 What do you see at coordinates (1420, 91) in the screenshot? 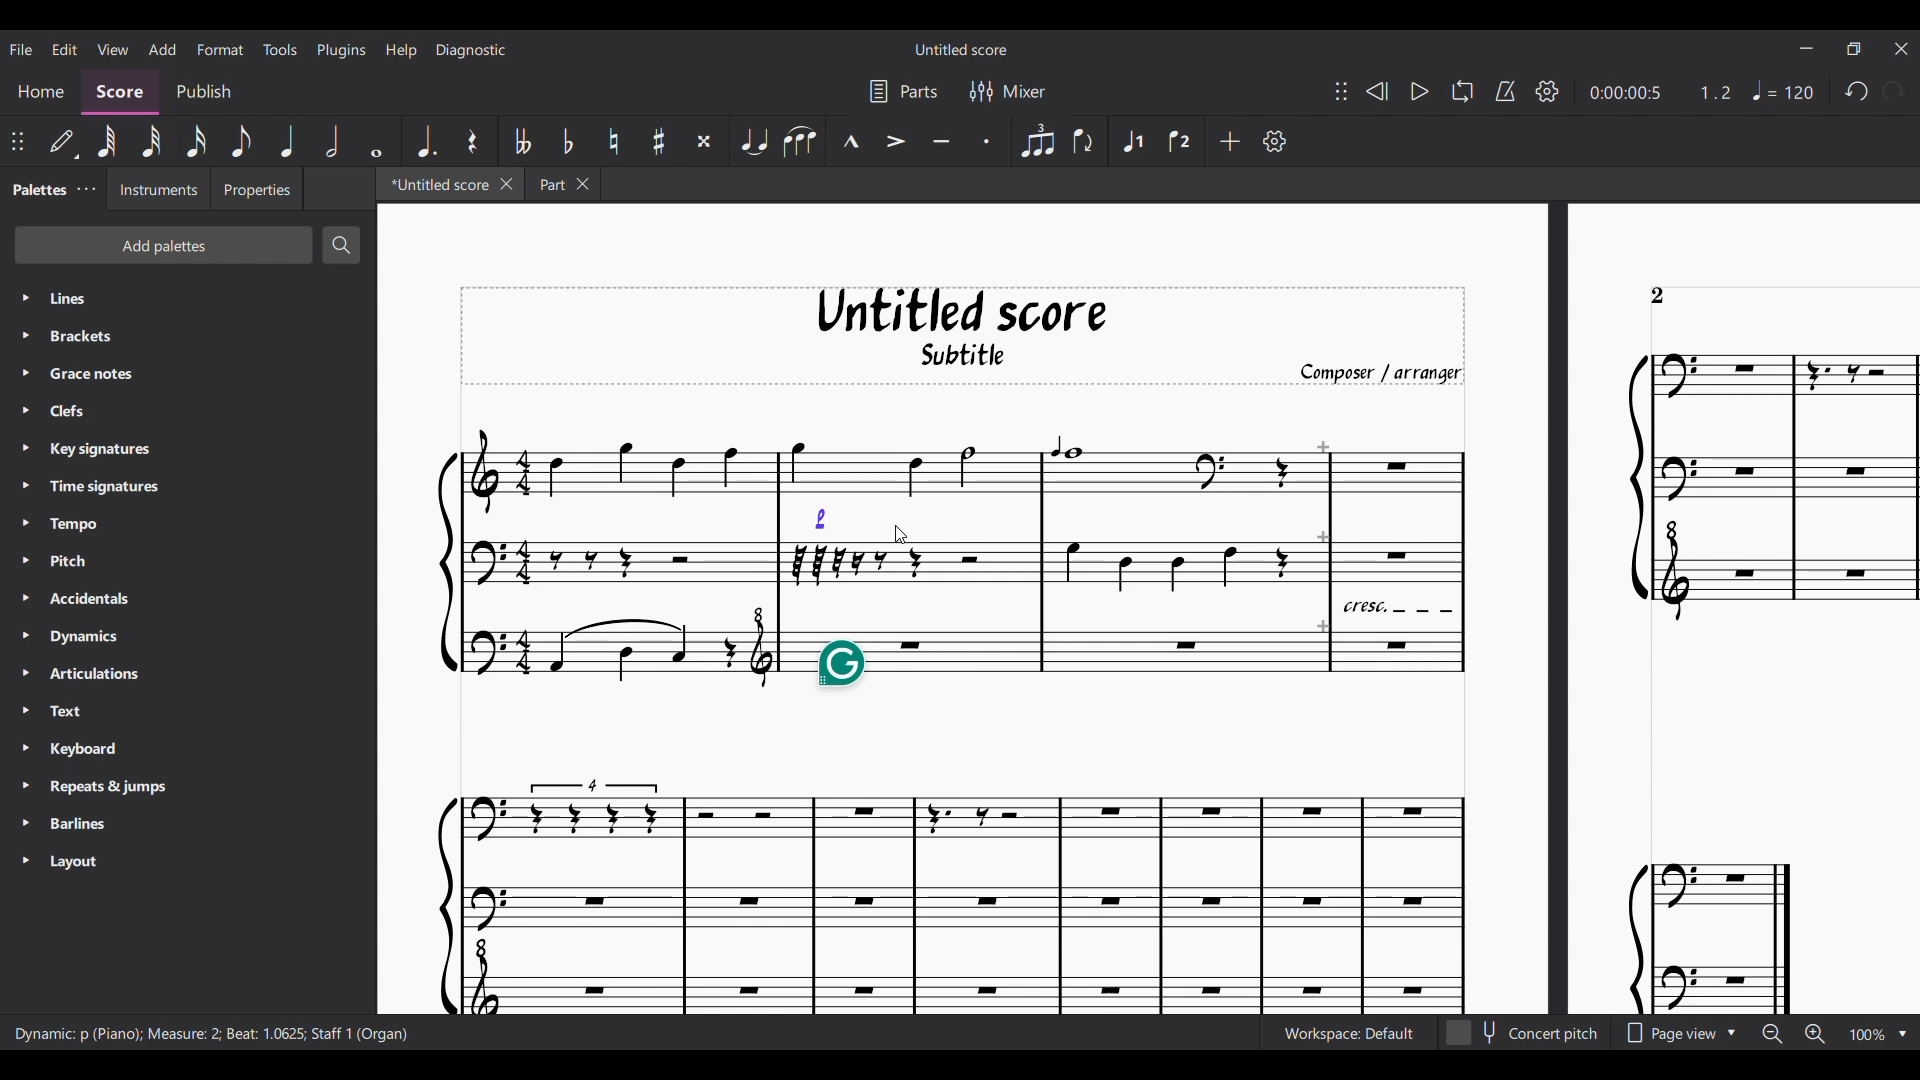
I see `Play` at bounding box center [1420, 91].